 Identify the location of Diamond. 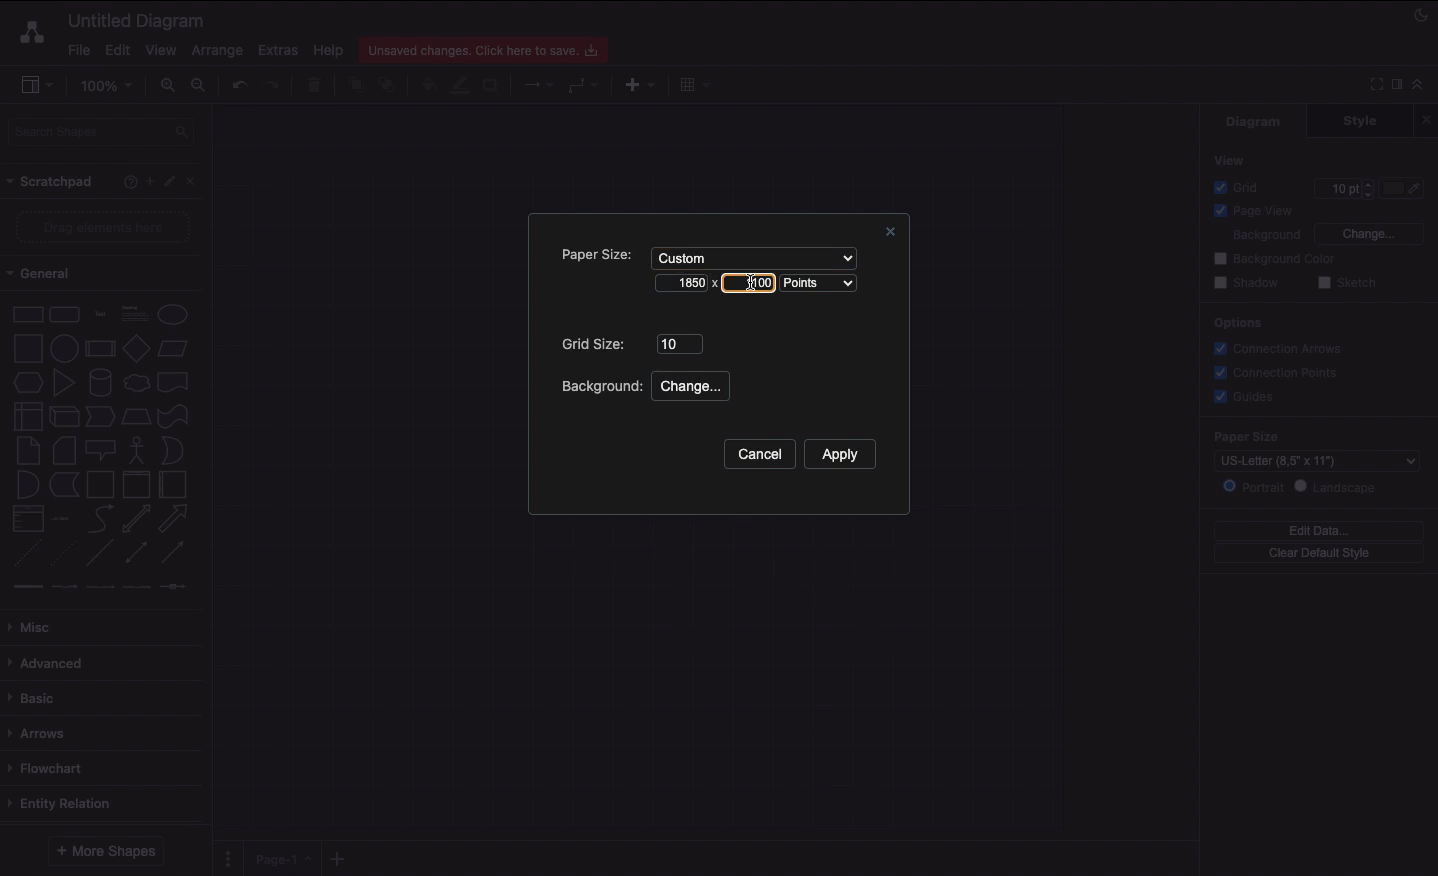
(136, 349).